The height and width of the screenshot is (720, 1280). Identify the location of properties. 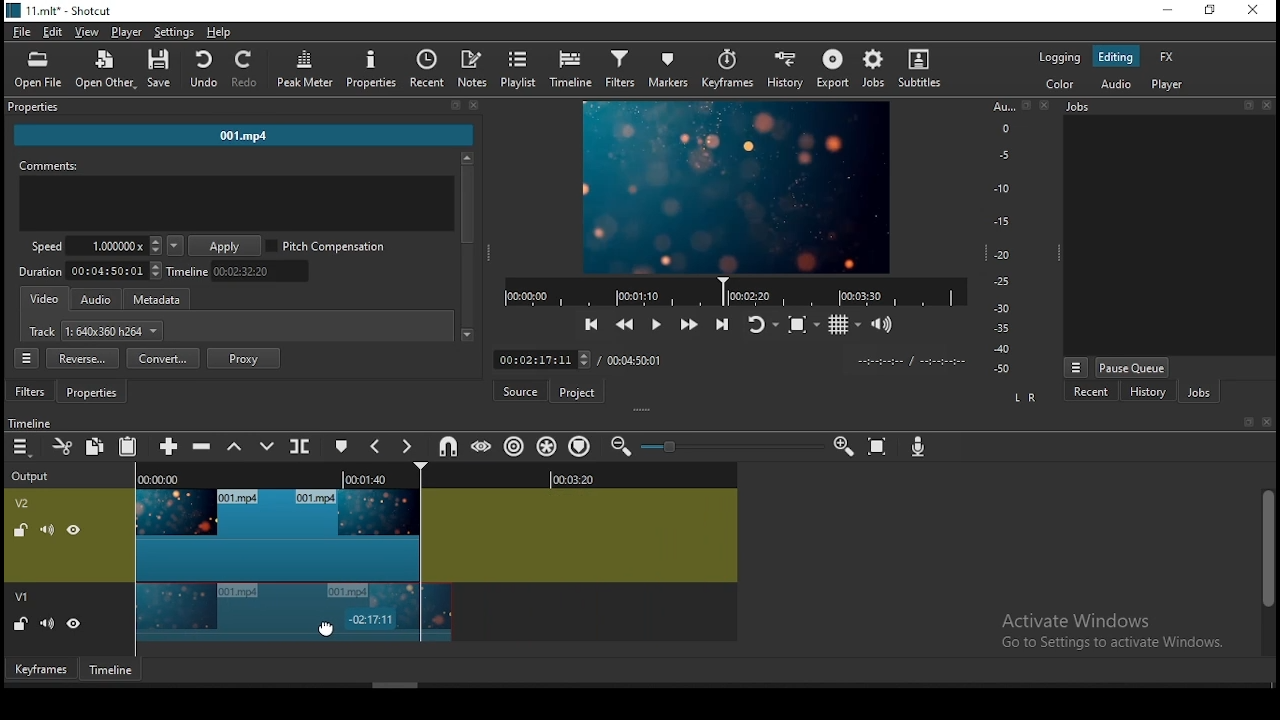
(241, 108).